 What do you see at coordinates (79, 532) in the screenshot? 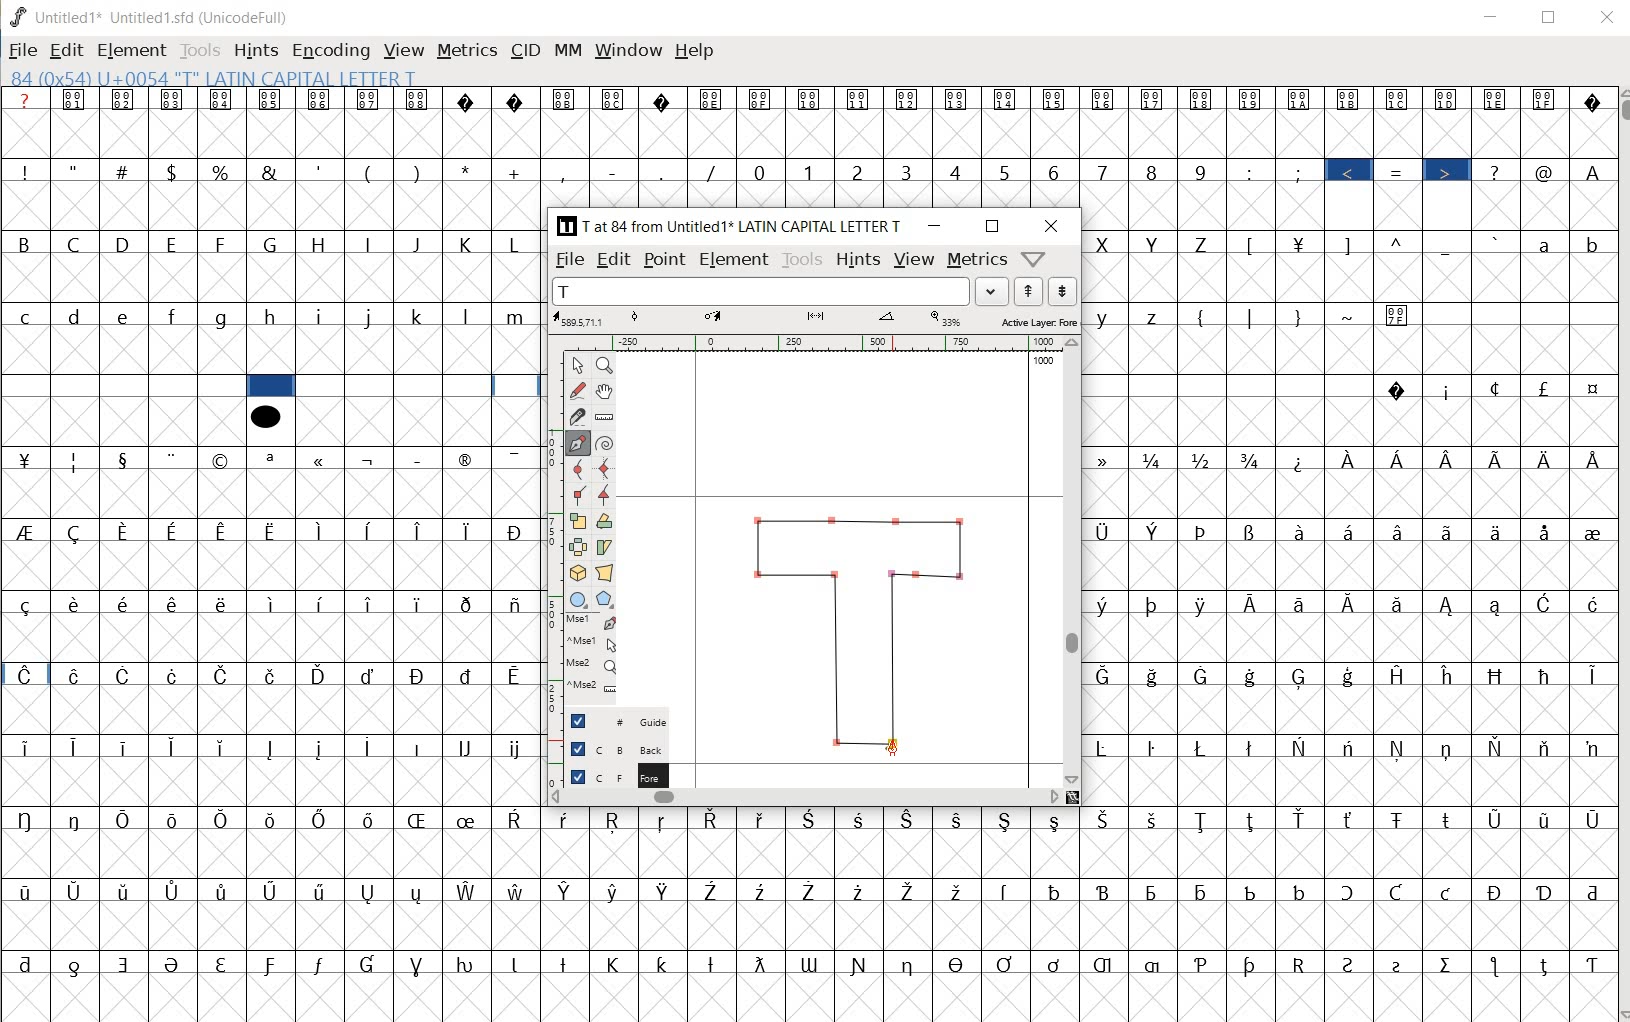
I see `Symbol` at bounding box center [79, 532].